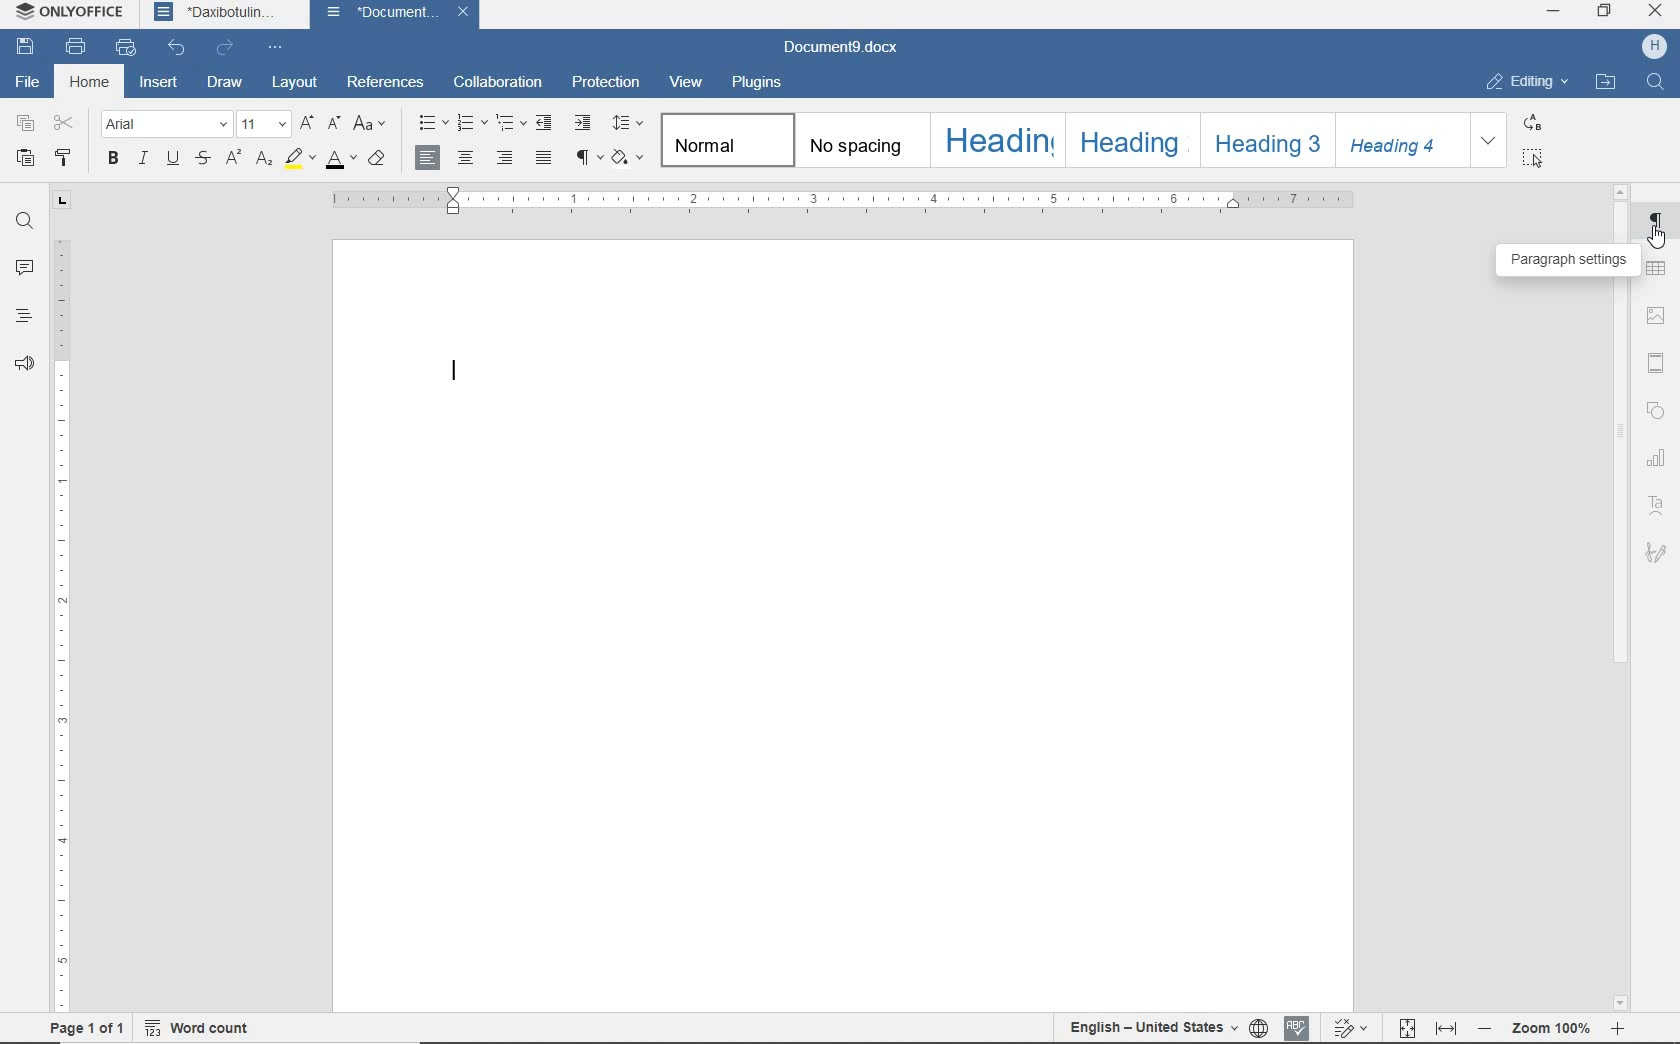 This screenshot has height=1044, width=1680. I want to click on font size, so click(264, 125).